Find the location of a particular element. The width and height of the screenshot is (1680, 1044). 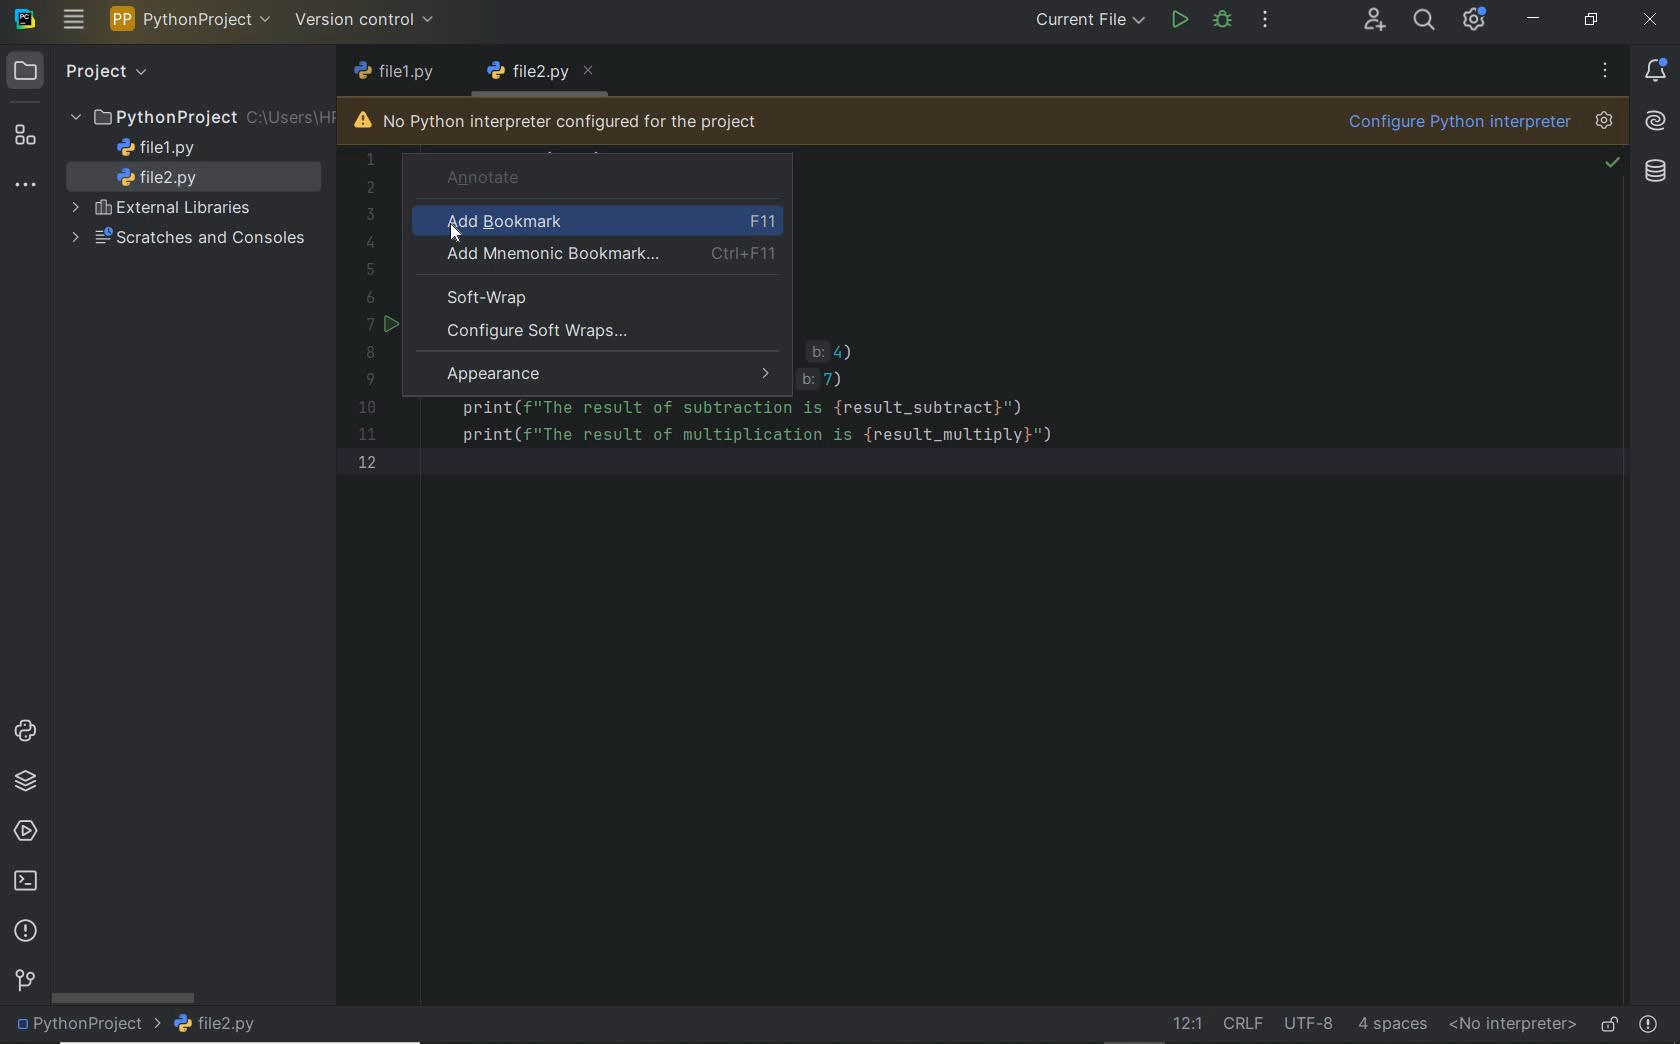

python packages is located at coordinates (28, 783).